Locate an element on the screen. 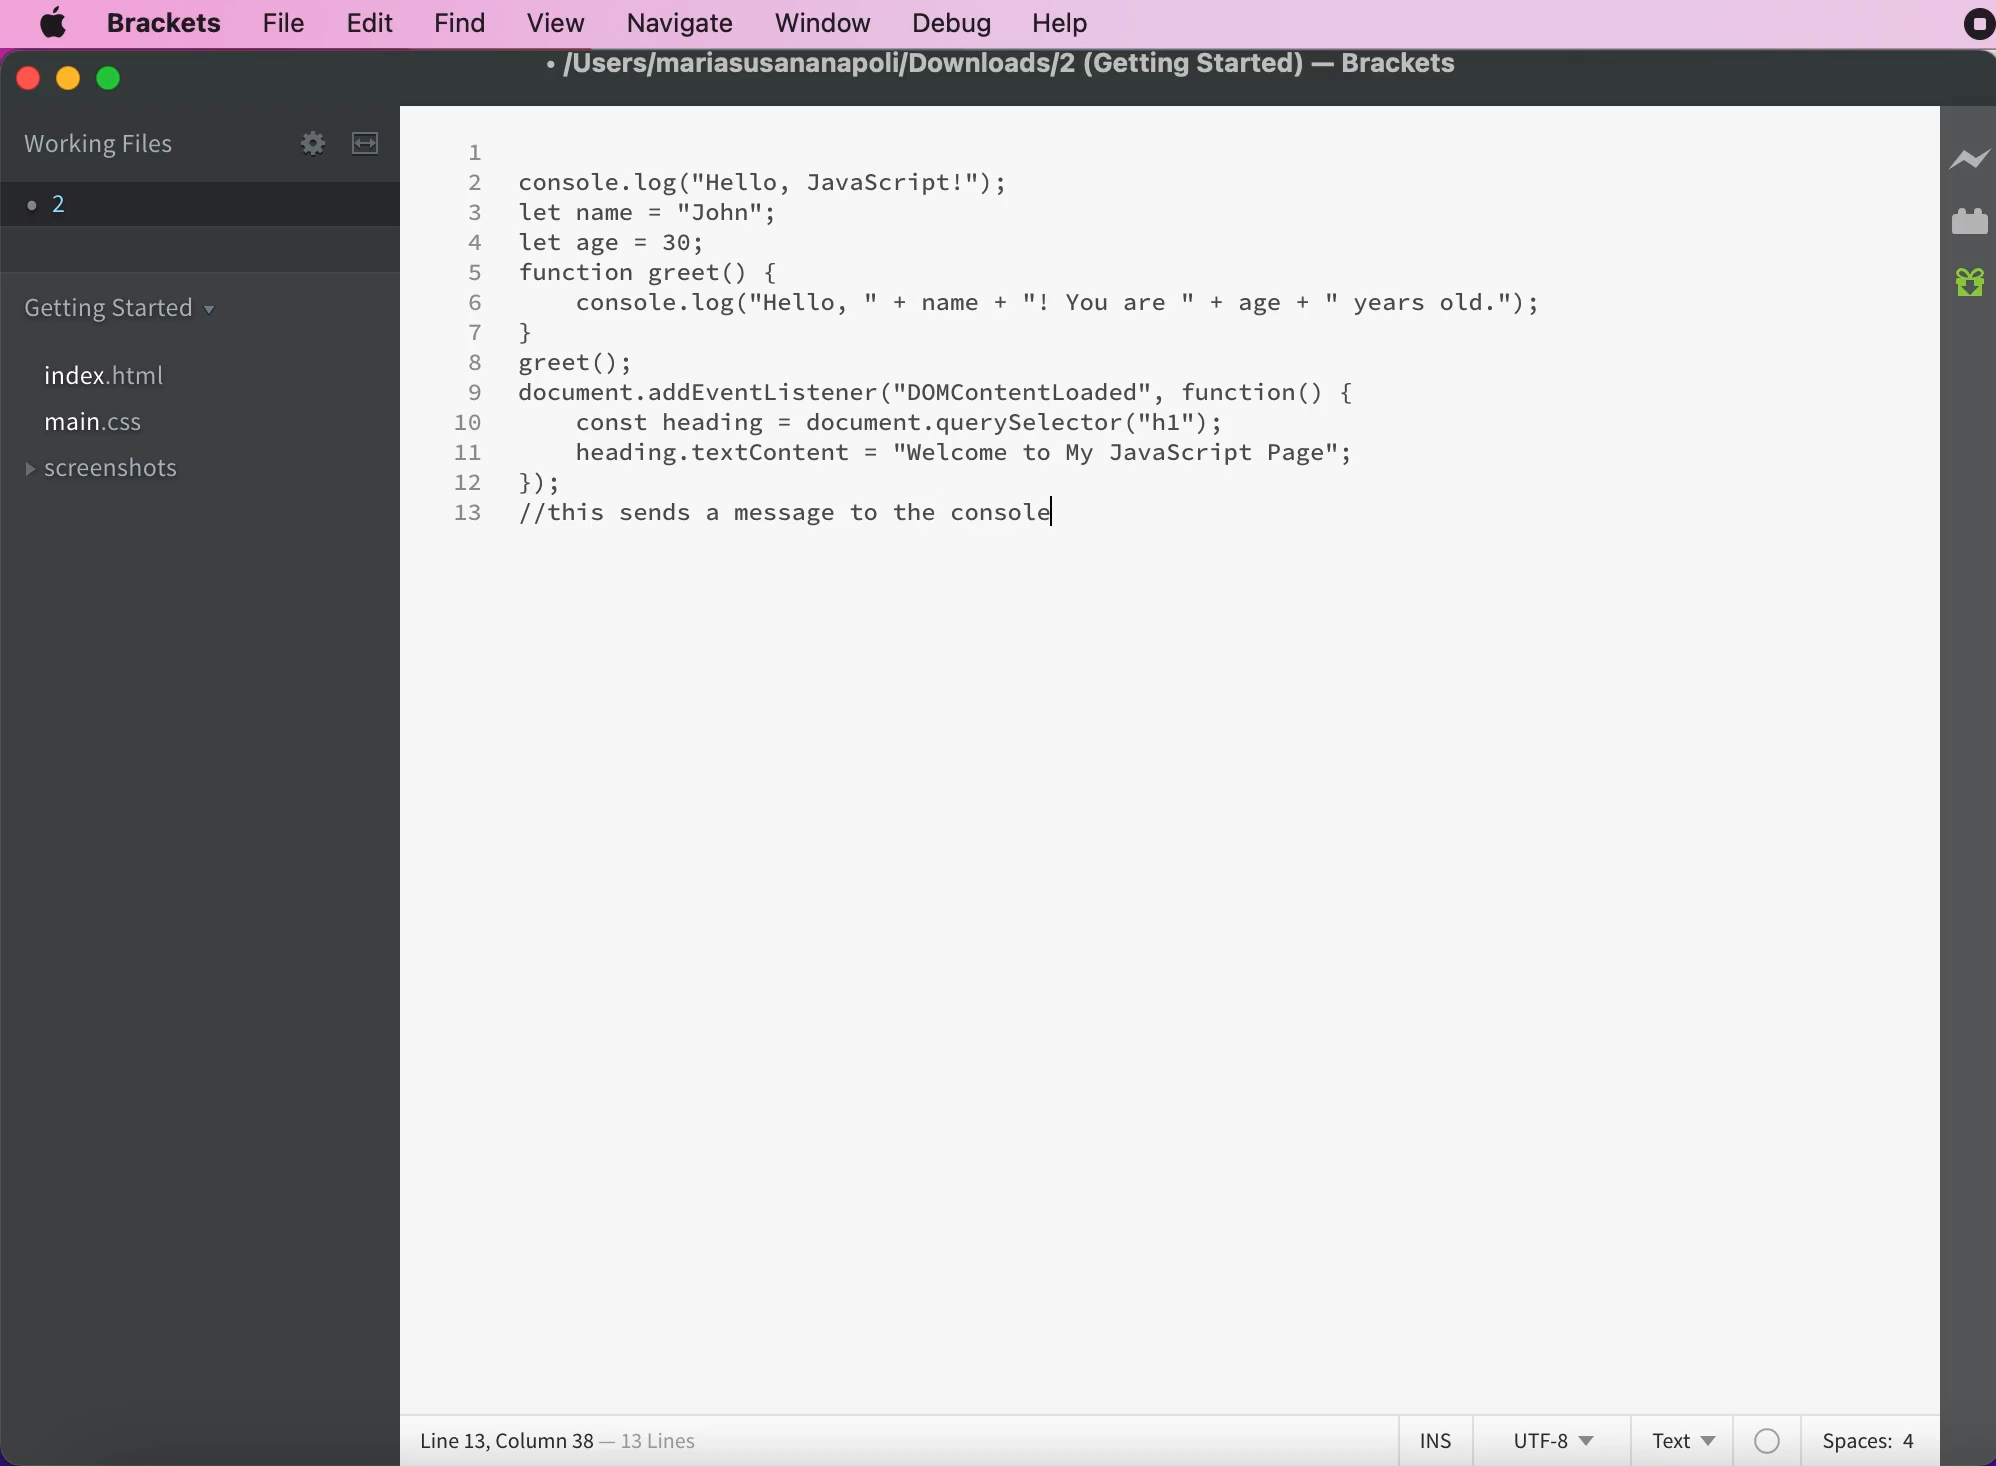 Image resolution: width=1996 pixels, height=1466 pixels. close is located at coordinates (21, 81).